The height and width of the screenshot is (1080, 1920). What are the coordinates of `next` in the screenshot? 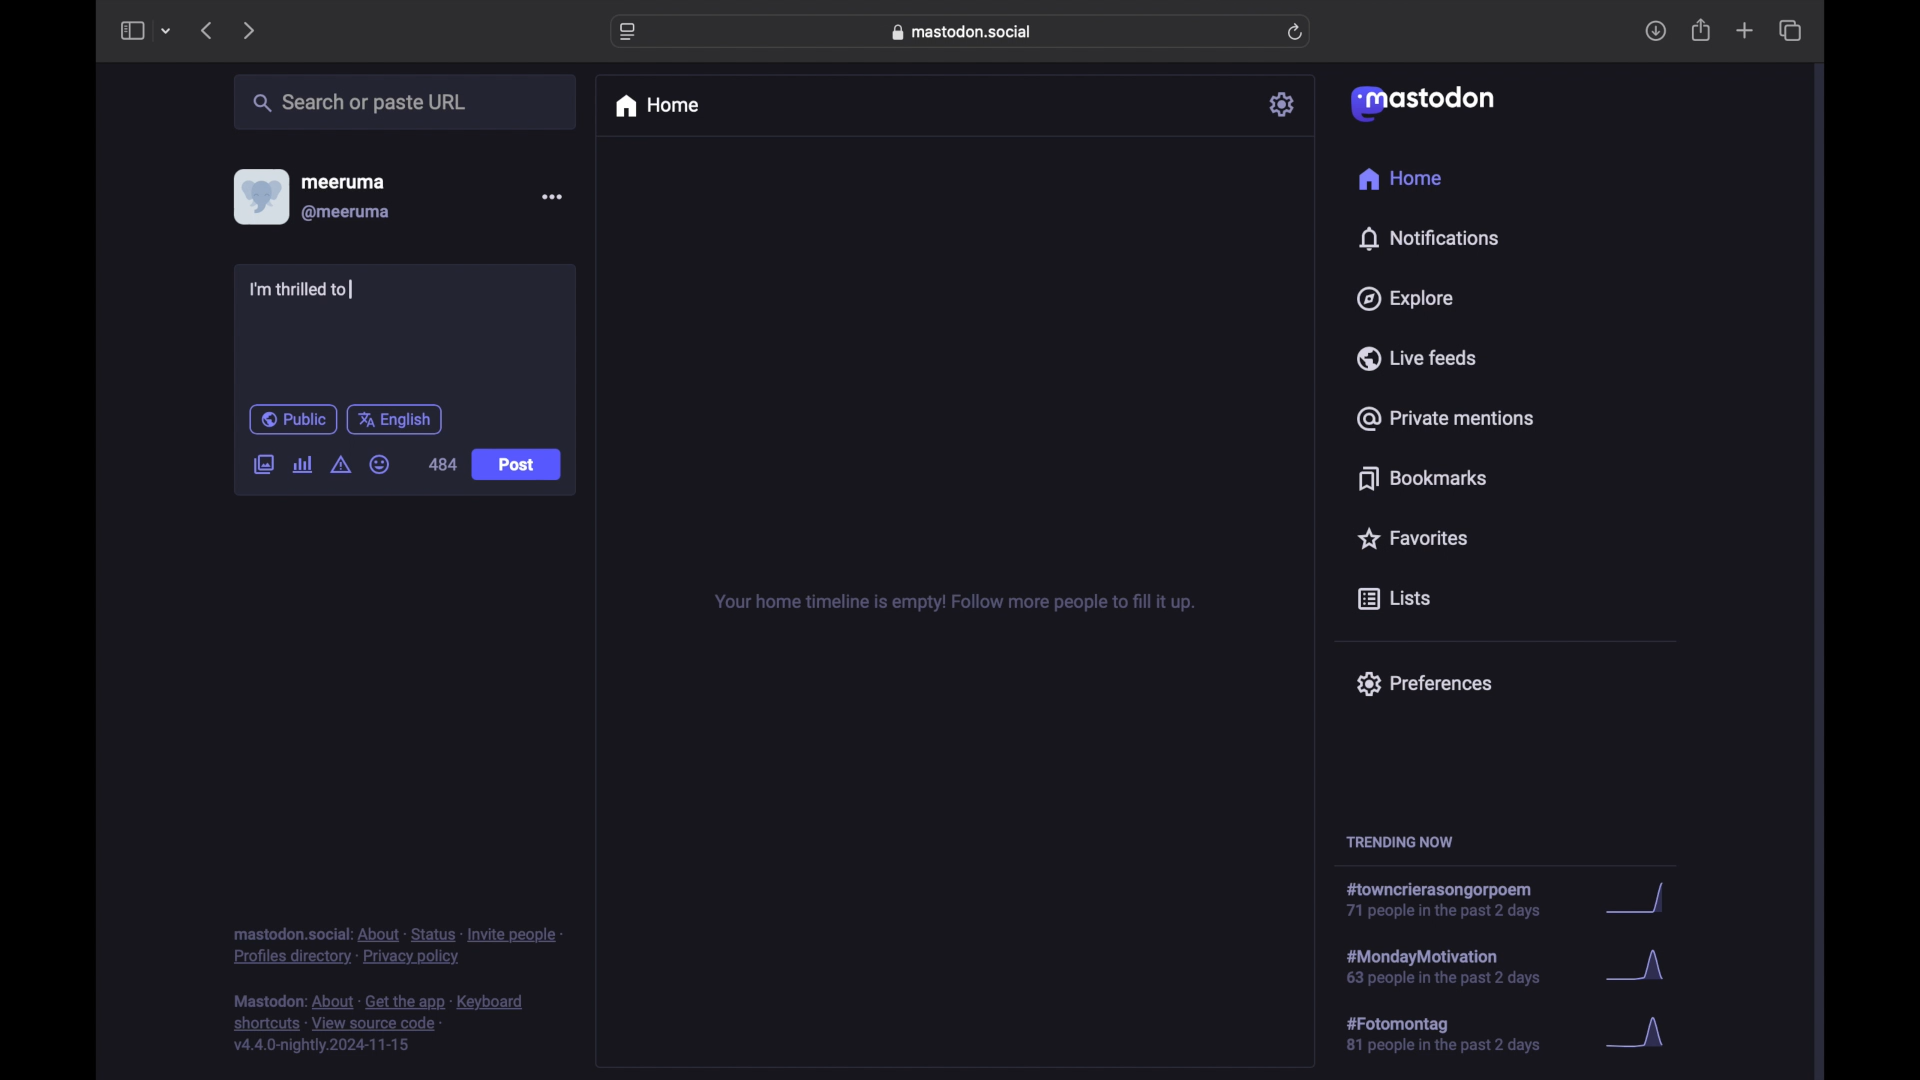 It's located at (248, 32).